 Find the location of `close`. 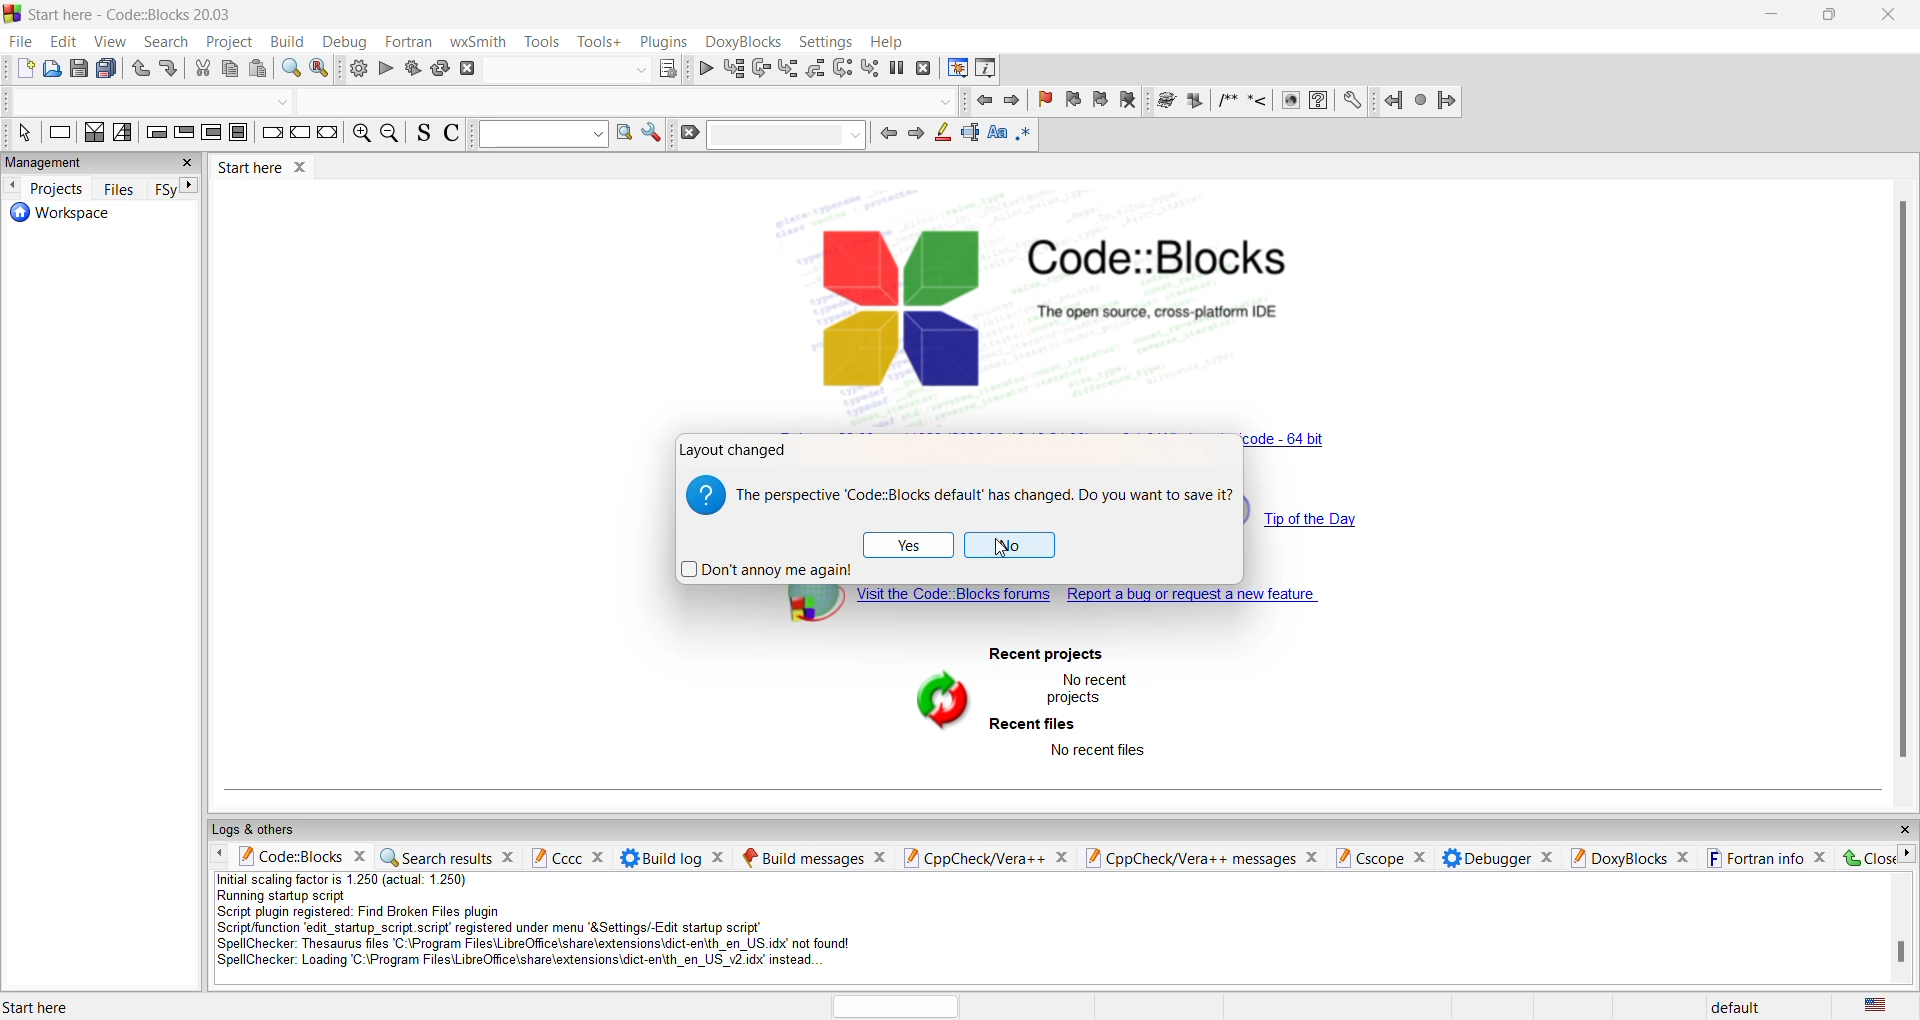

close is located at coordinates (878, 856).